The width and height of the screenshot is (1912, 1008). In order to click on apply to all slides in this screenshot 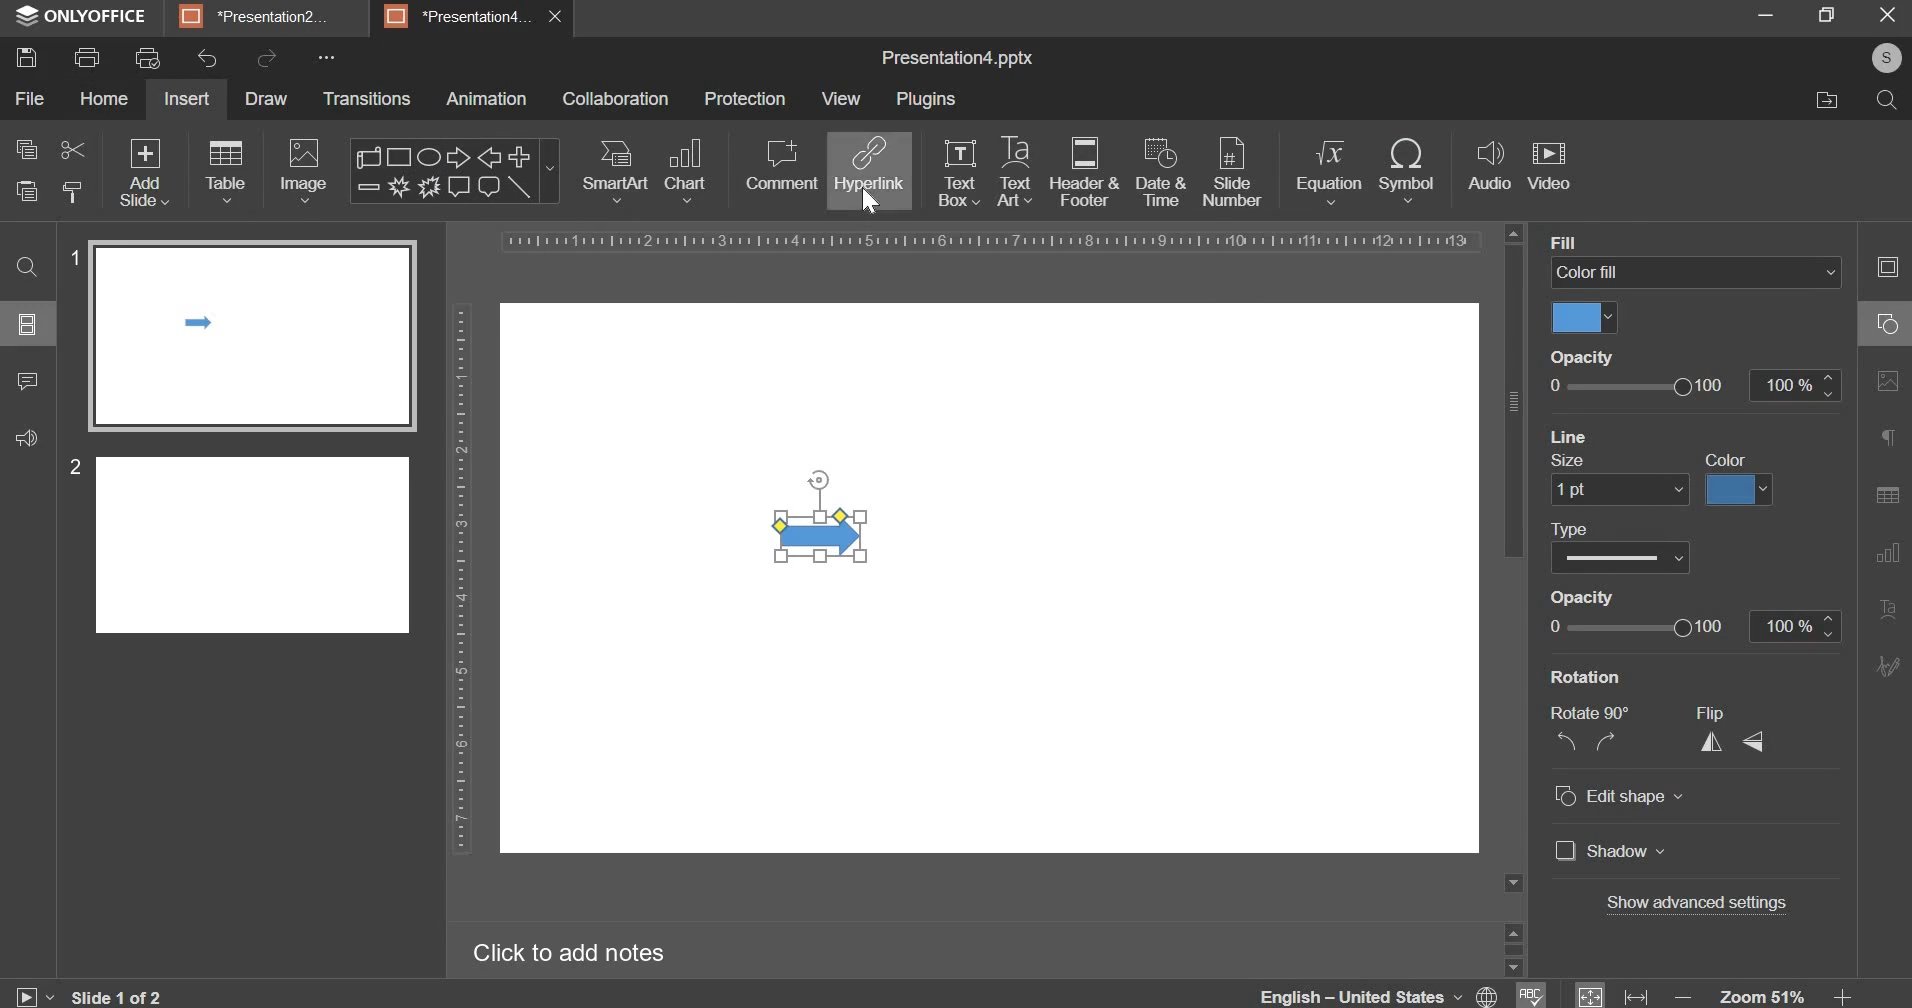, I will do `click(1732, 459)`.